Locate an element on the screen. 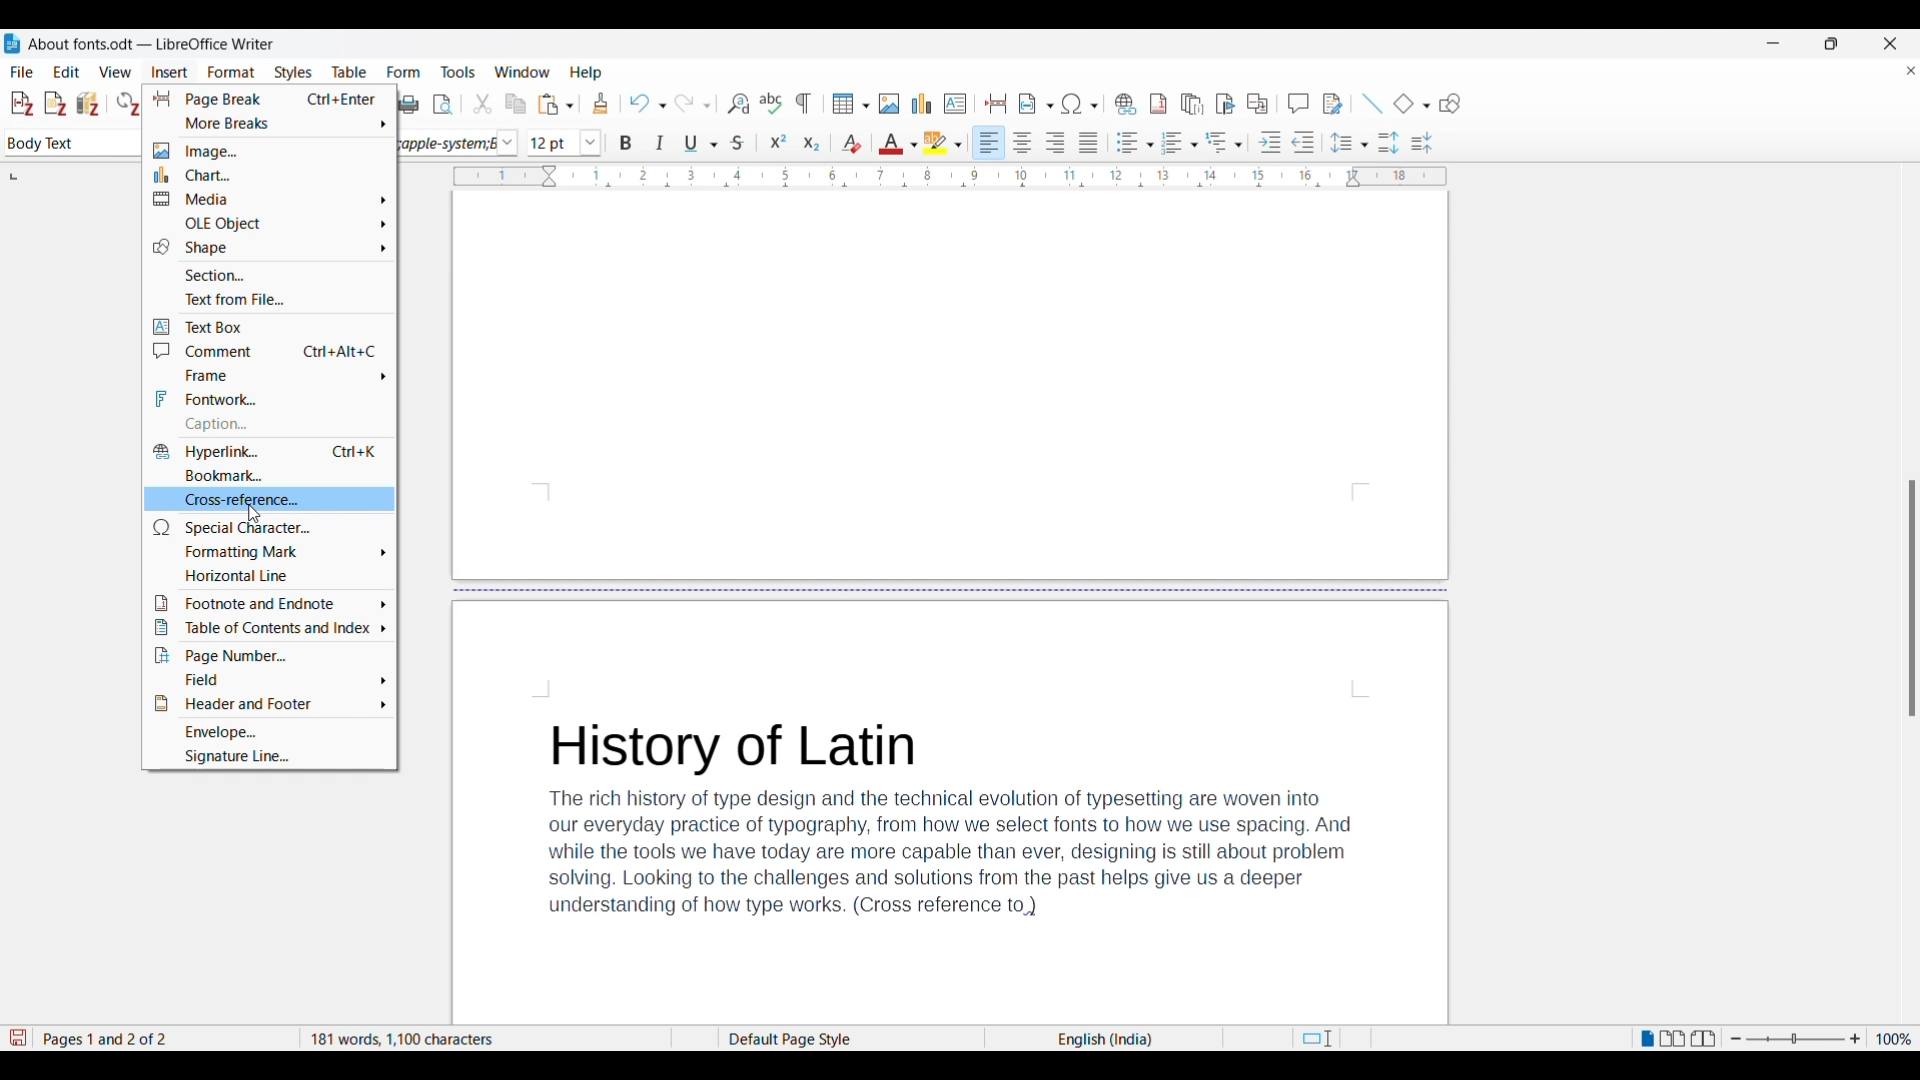 This screenshot has width=1920, height=1080. Increase indentation is located at coordinates (1270, 142).